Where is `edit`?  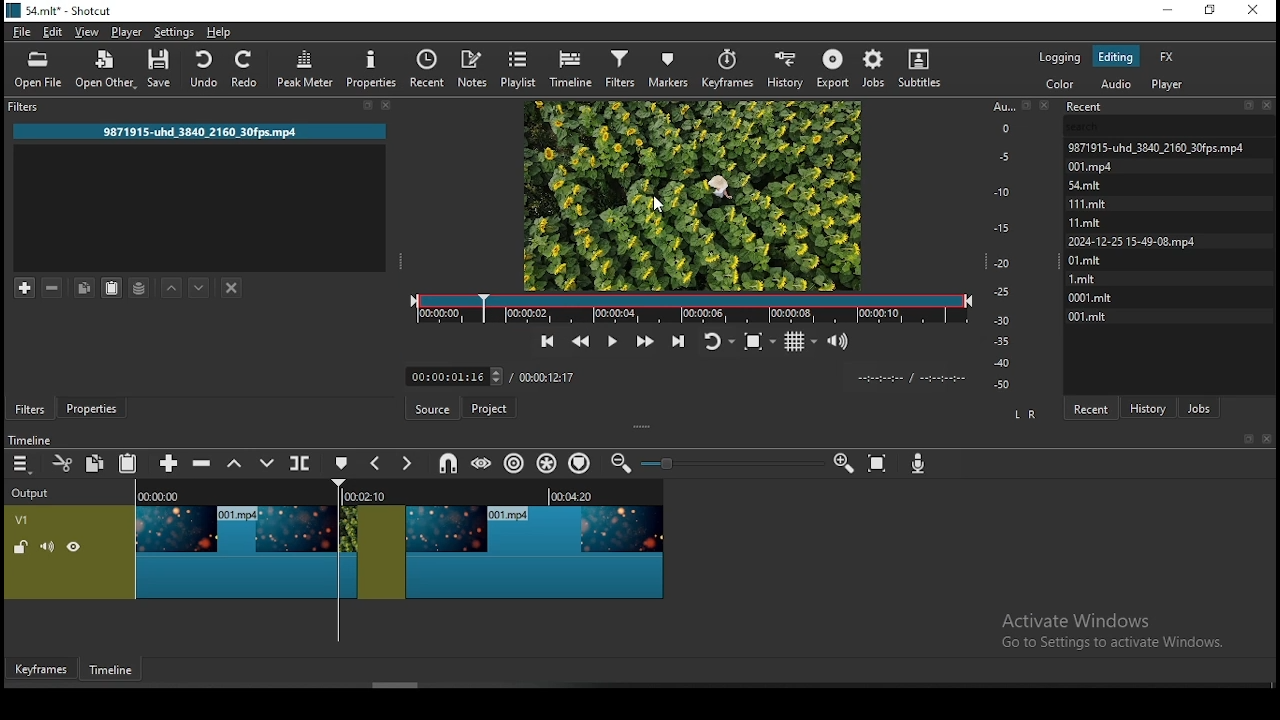 edit is located at coordinates (51, 31).